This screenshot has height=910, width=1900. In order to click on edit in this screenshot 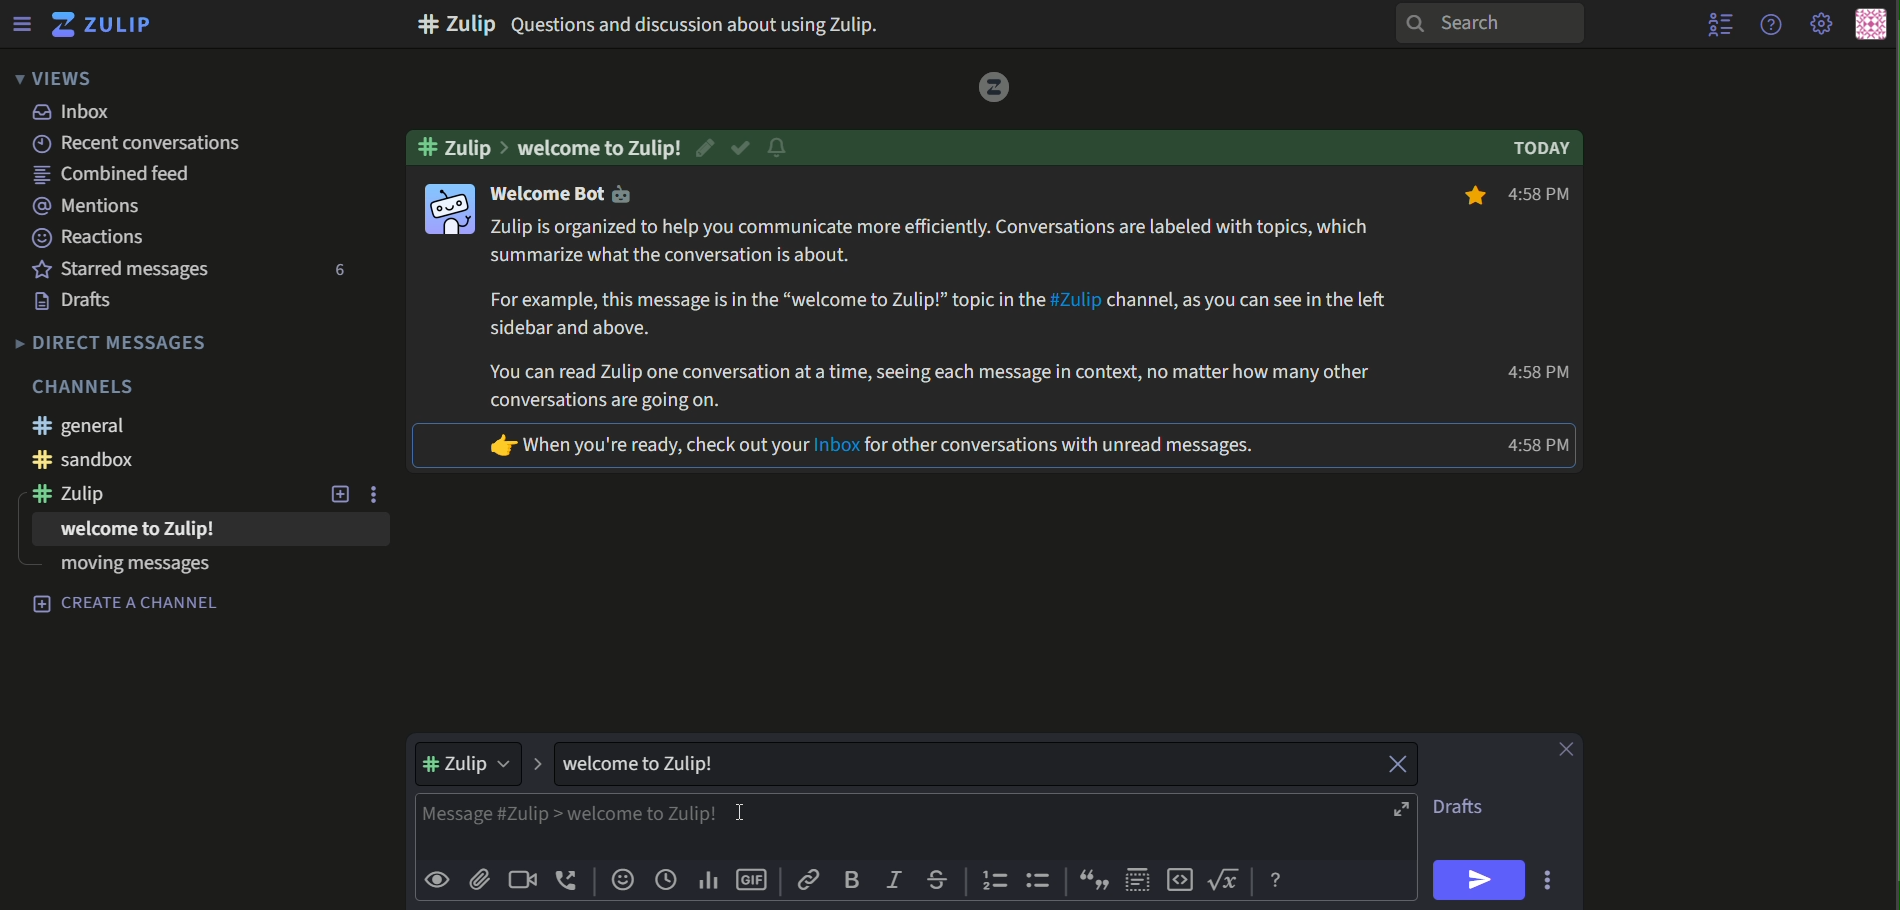, I will do `click(709, 147)`.